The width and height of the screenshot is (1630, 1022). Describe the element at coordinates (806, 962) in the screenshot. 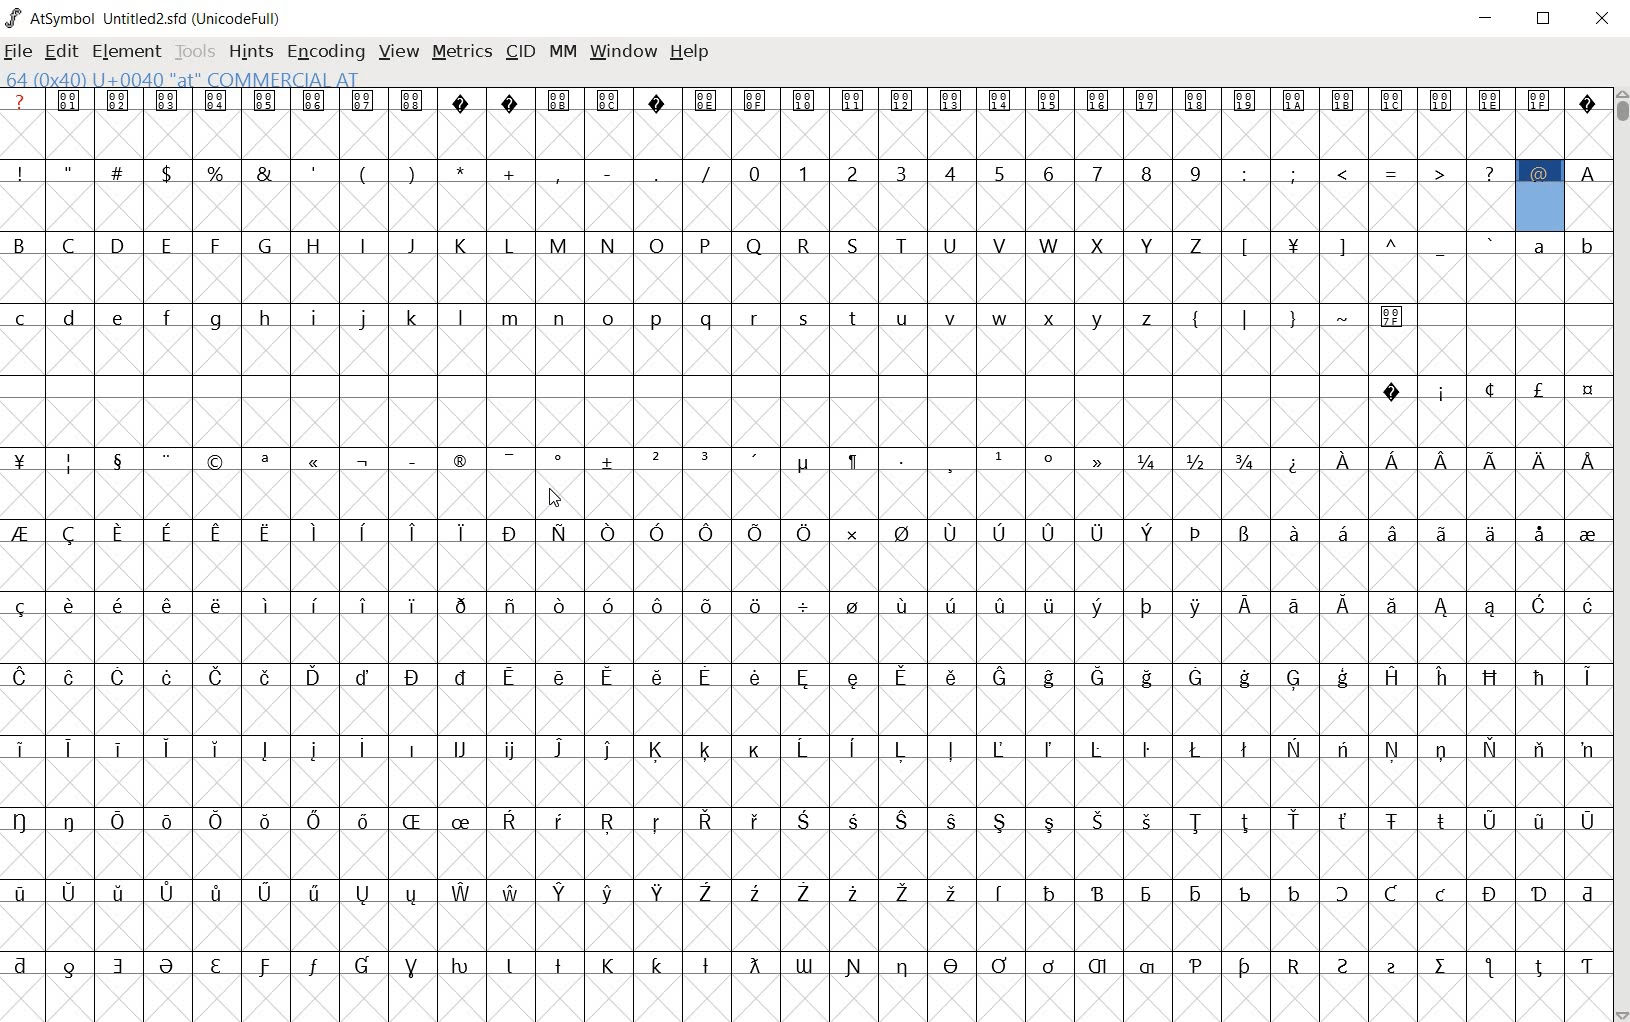

I see `special letters` at that location.